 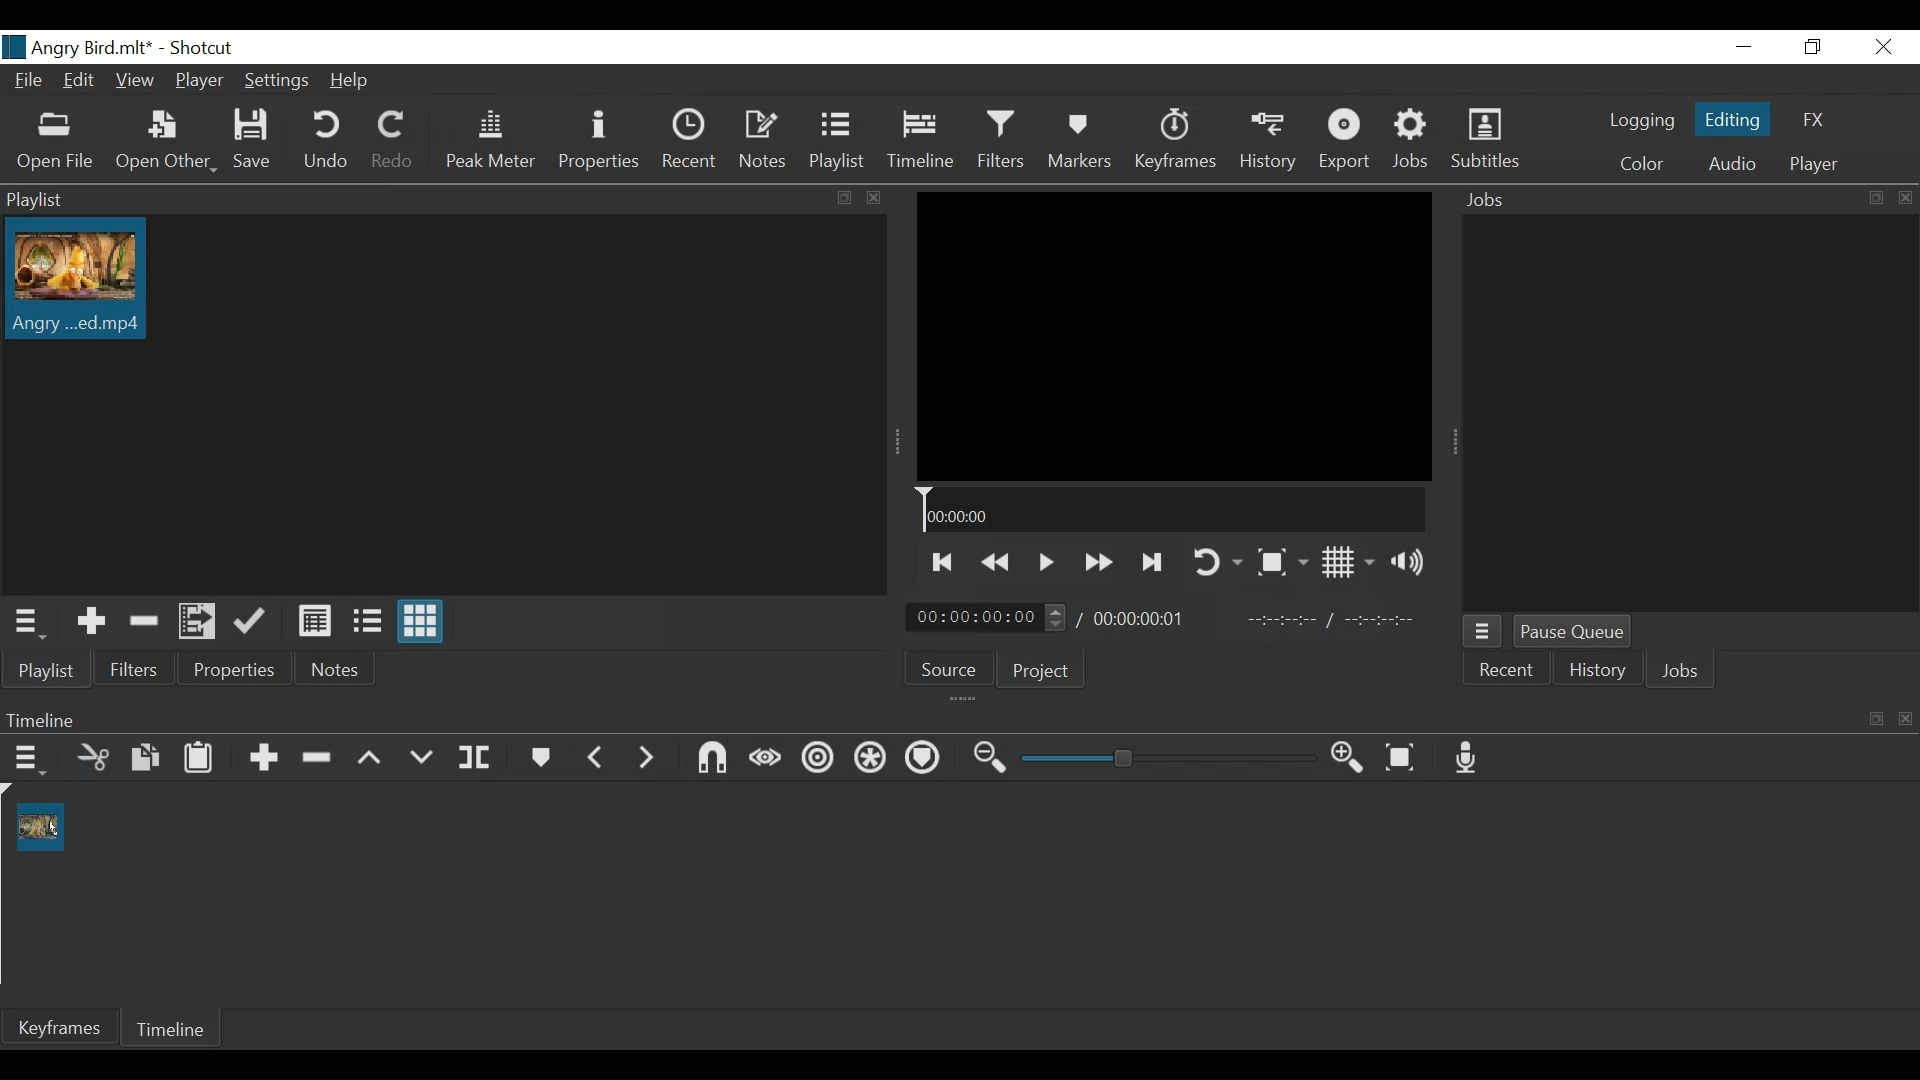 I want to click on Play quickly forward, so click(x=1095, y=563).